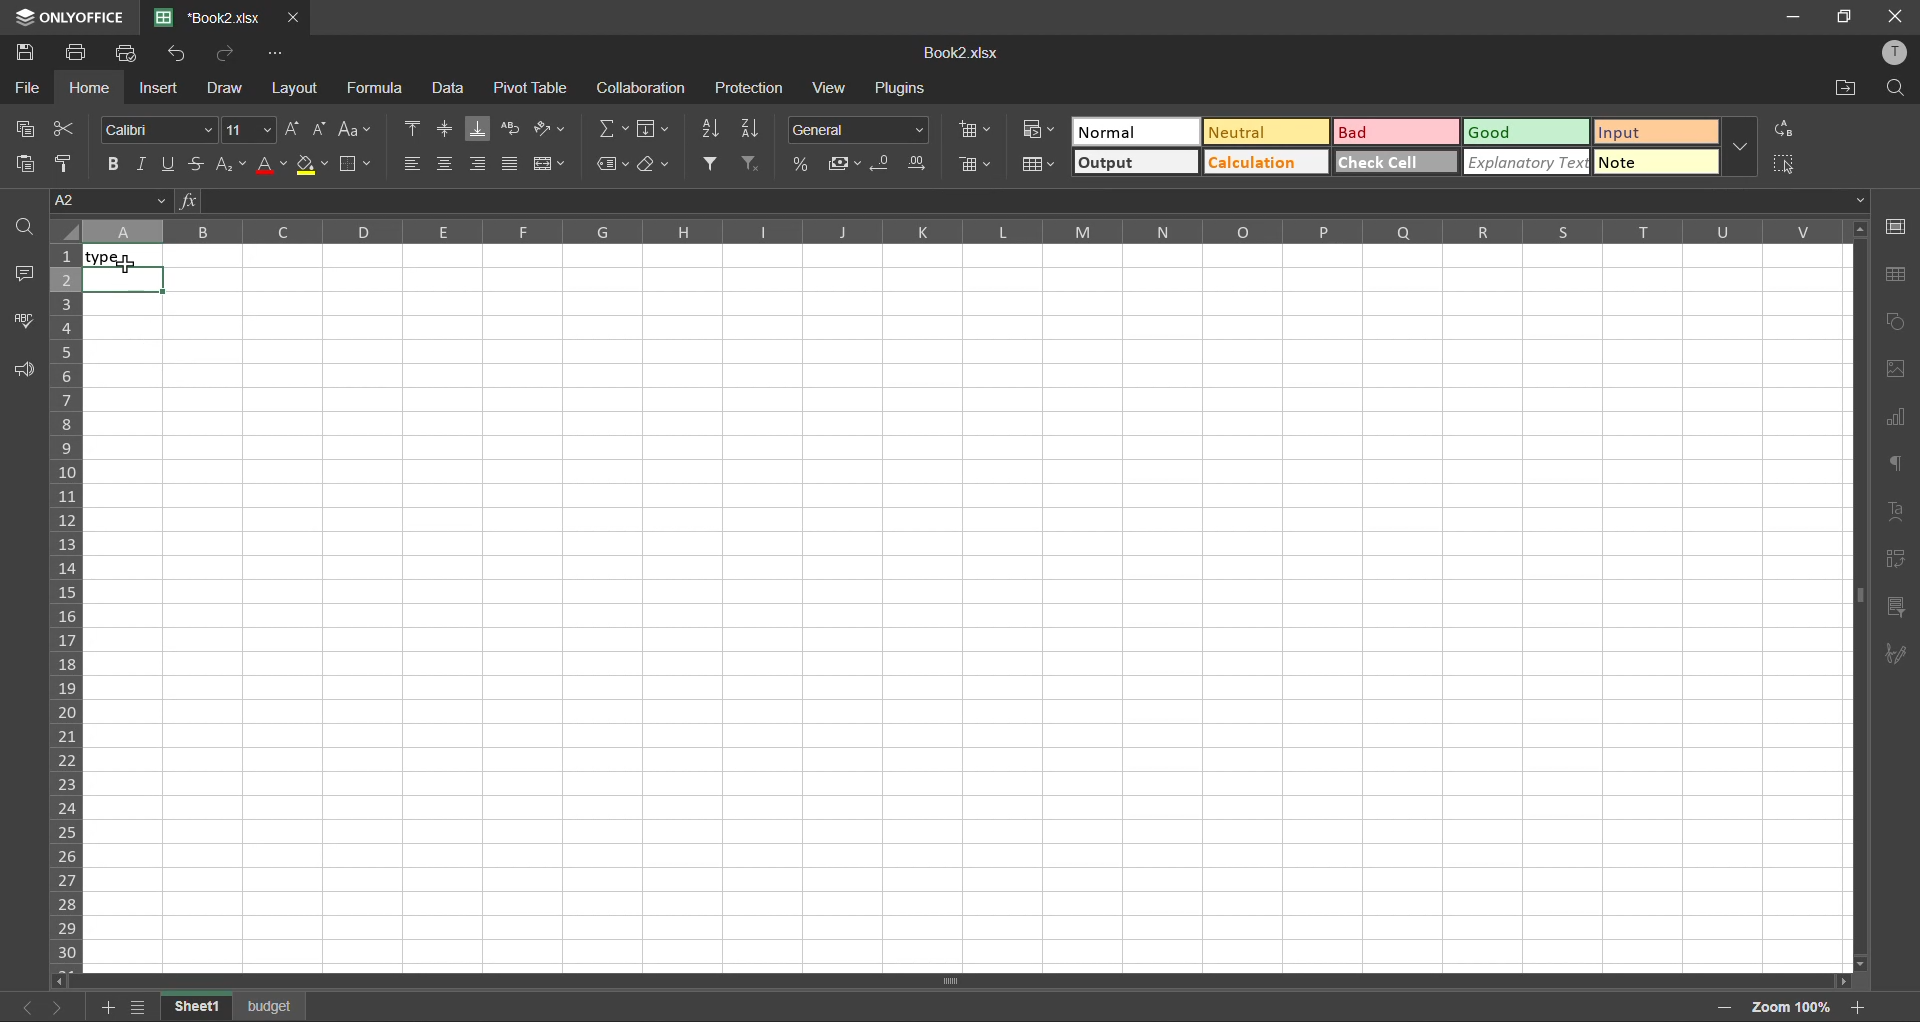 The height and width of the screenshot is (1022, 1920). Describe the element at coordinates (1265, 133) in the screenshot. I see `neutral` at that location.